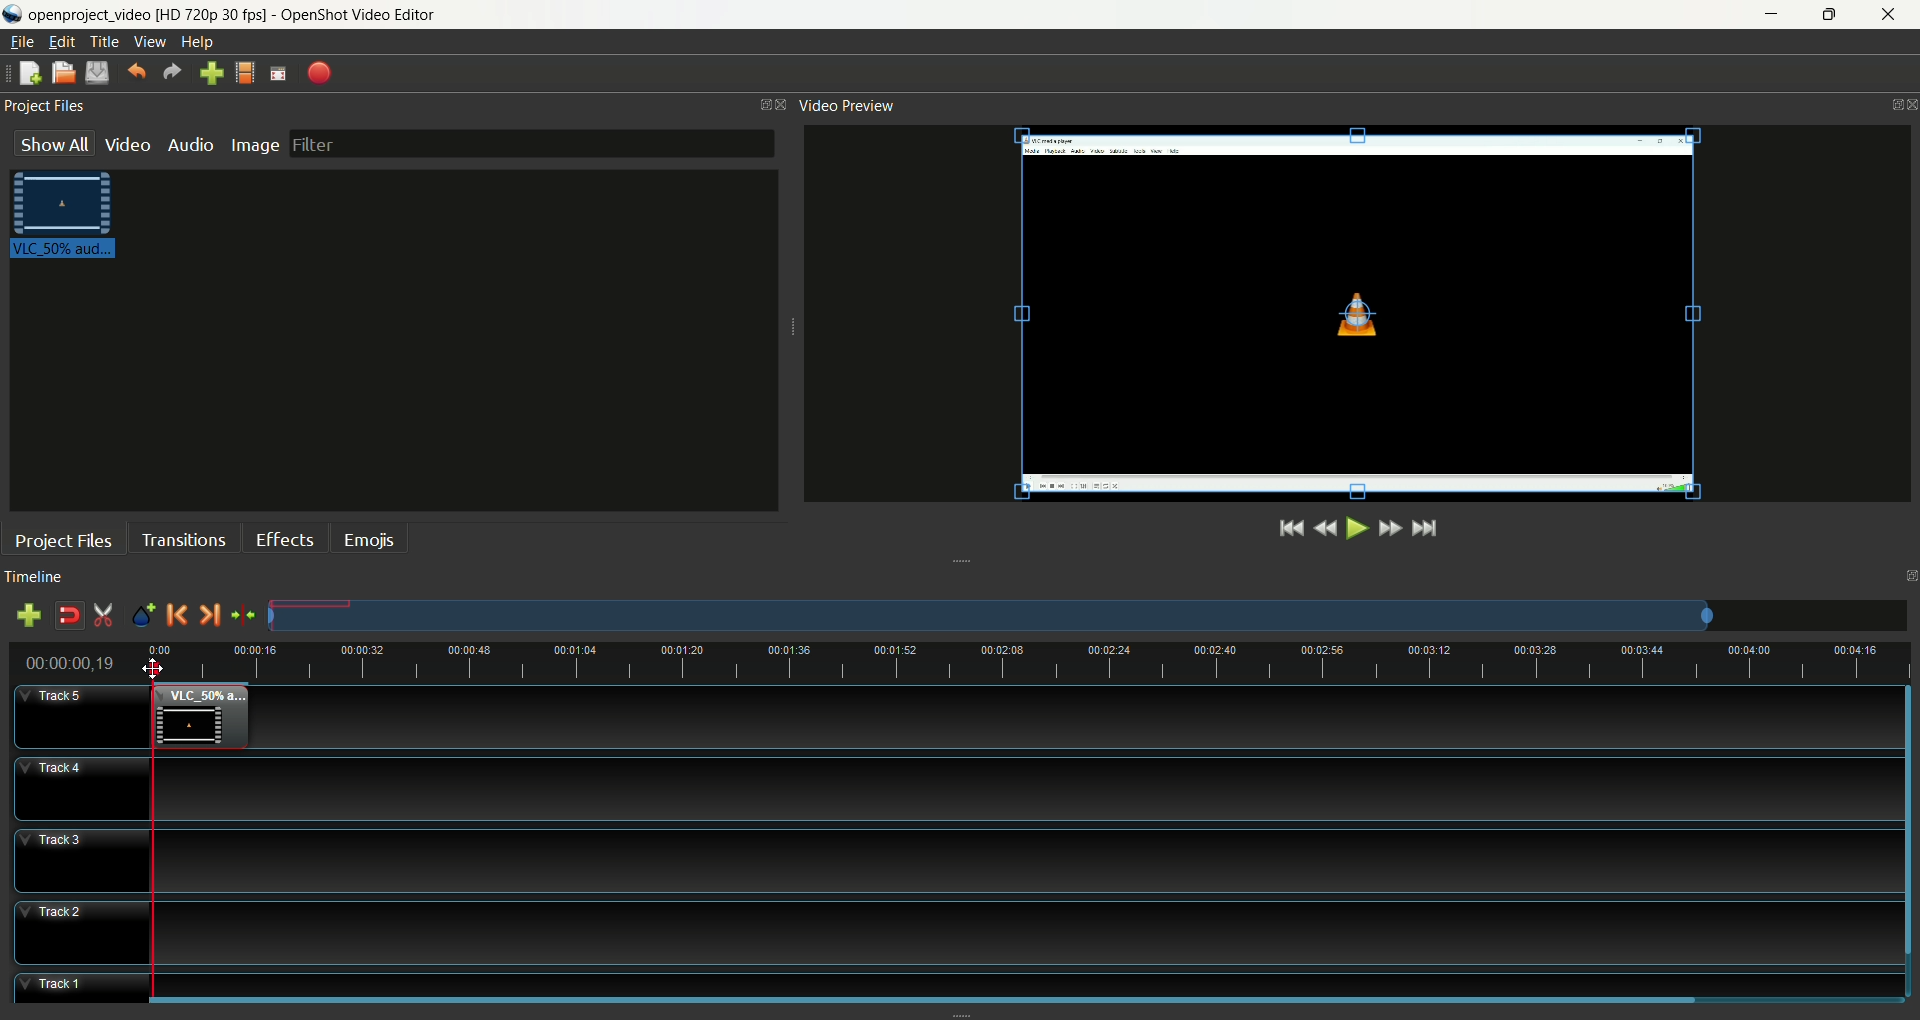 Image resolution: width=1920 pixels, height=1020 pixels. I want to click on choose profile, so click(245, 71).